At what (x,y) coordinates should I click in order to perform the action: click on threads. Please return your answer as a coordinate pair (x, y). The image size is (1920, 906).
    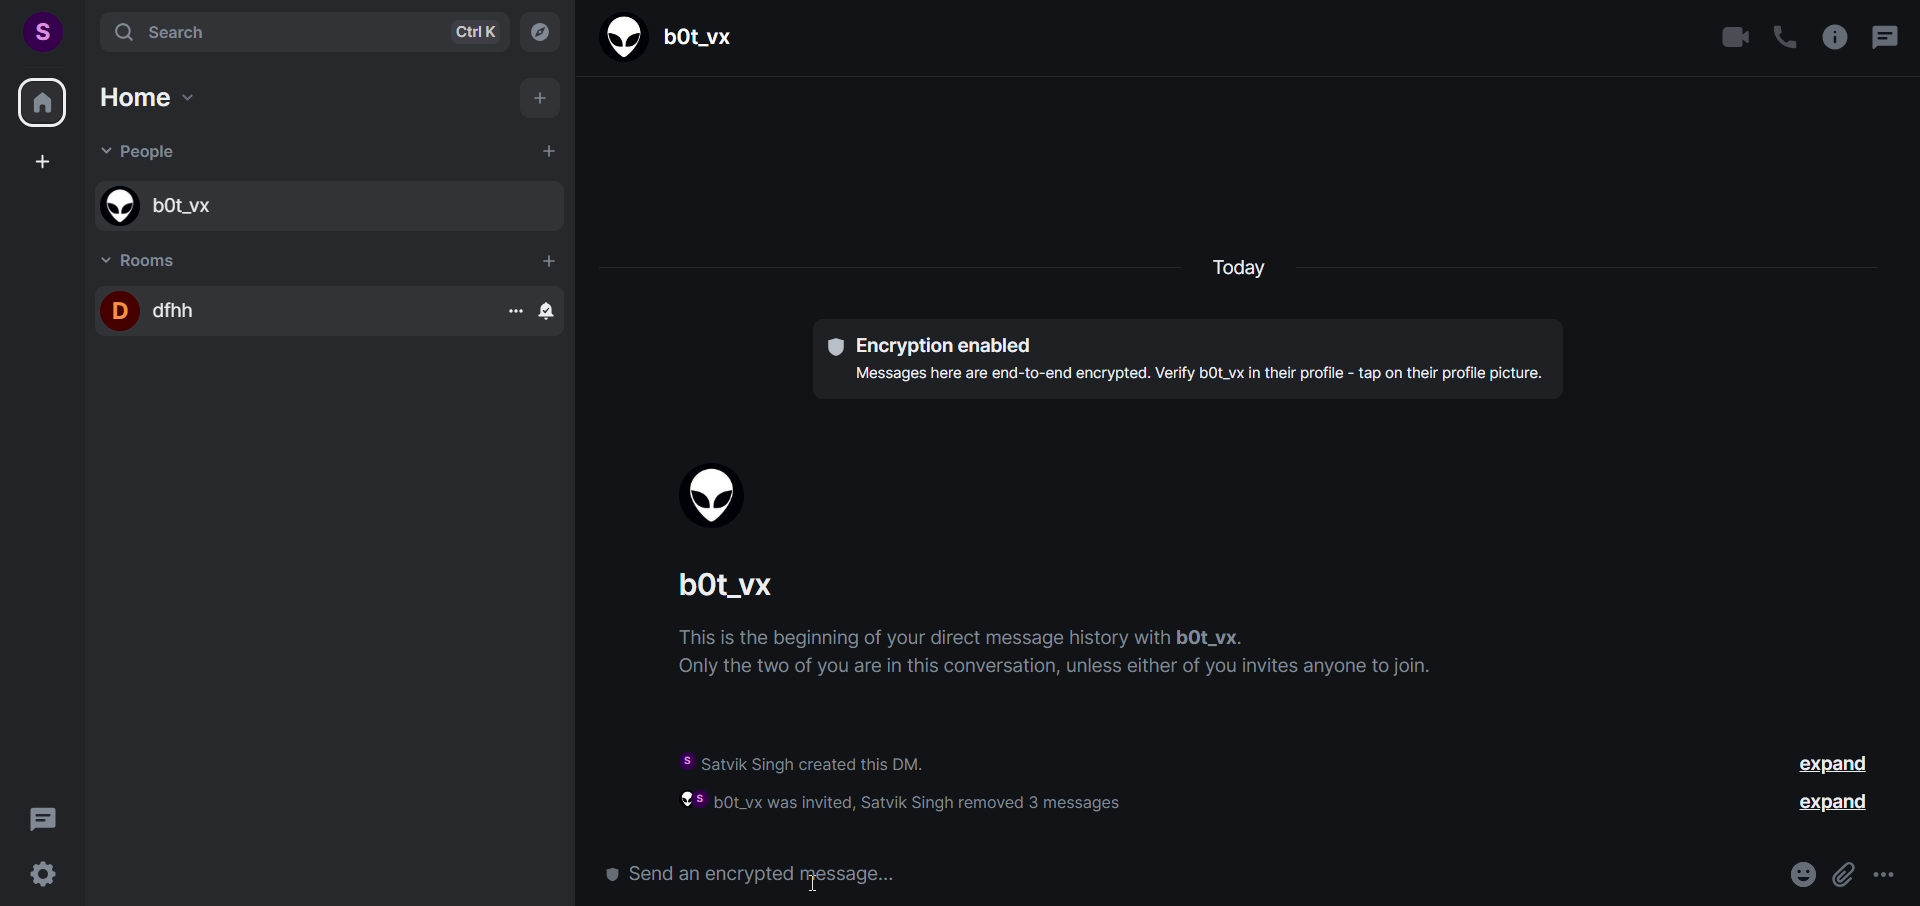
    Looking at the image, I should click on (43, 815).